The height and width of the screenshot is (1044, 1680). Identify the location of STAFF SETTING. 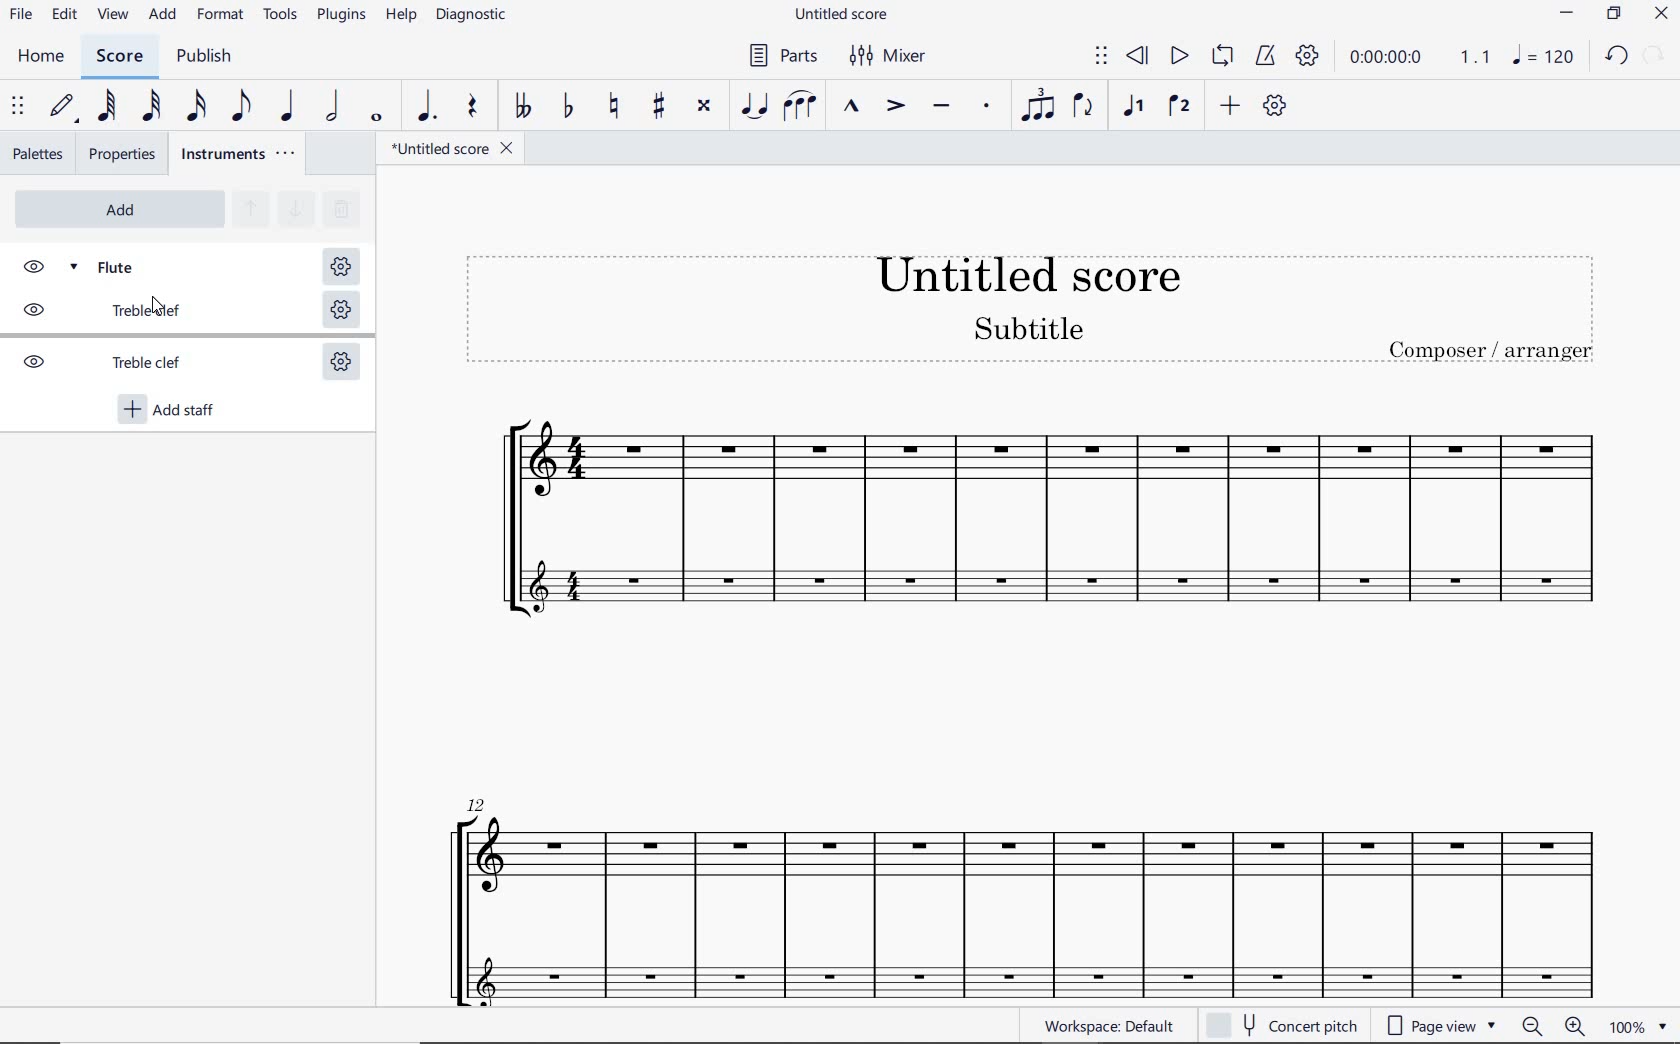
(339, 267).